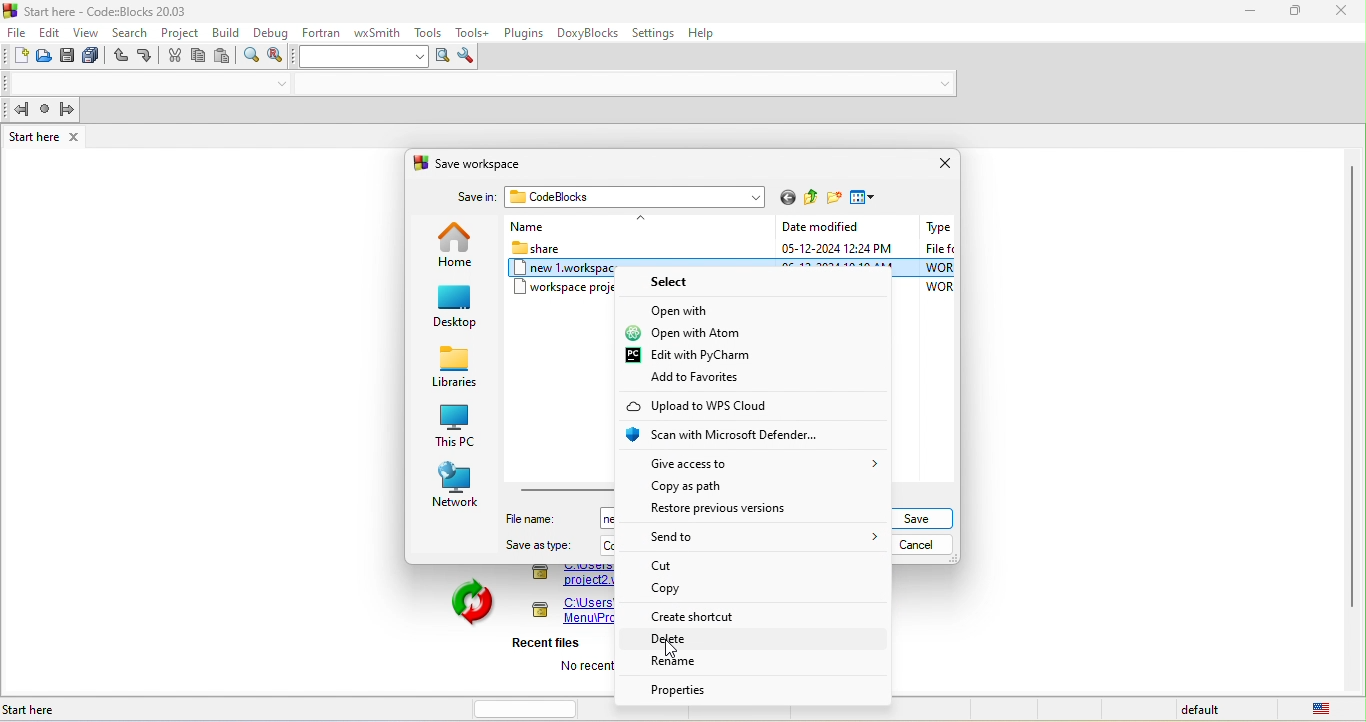 Image resolution: width=1366 pixels, height=722 pixels. I want to click on copy, so click(199, 56).